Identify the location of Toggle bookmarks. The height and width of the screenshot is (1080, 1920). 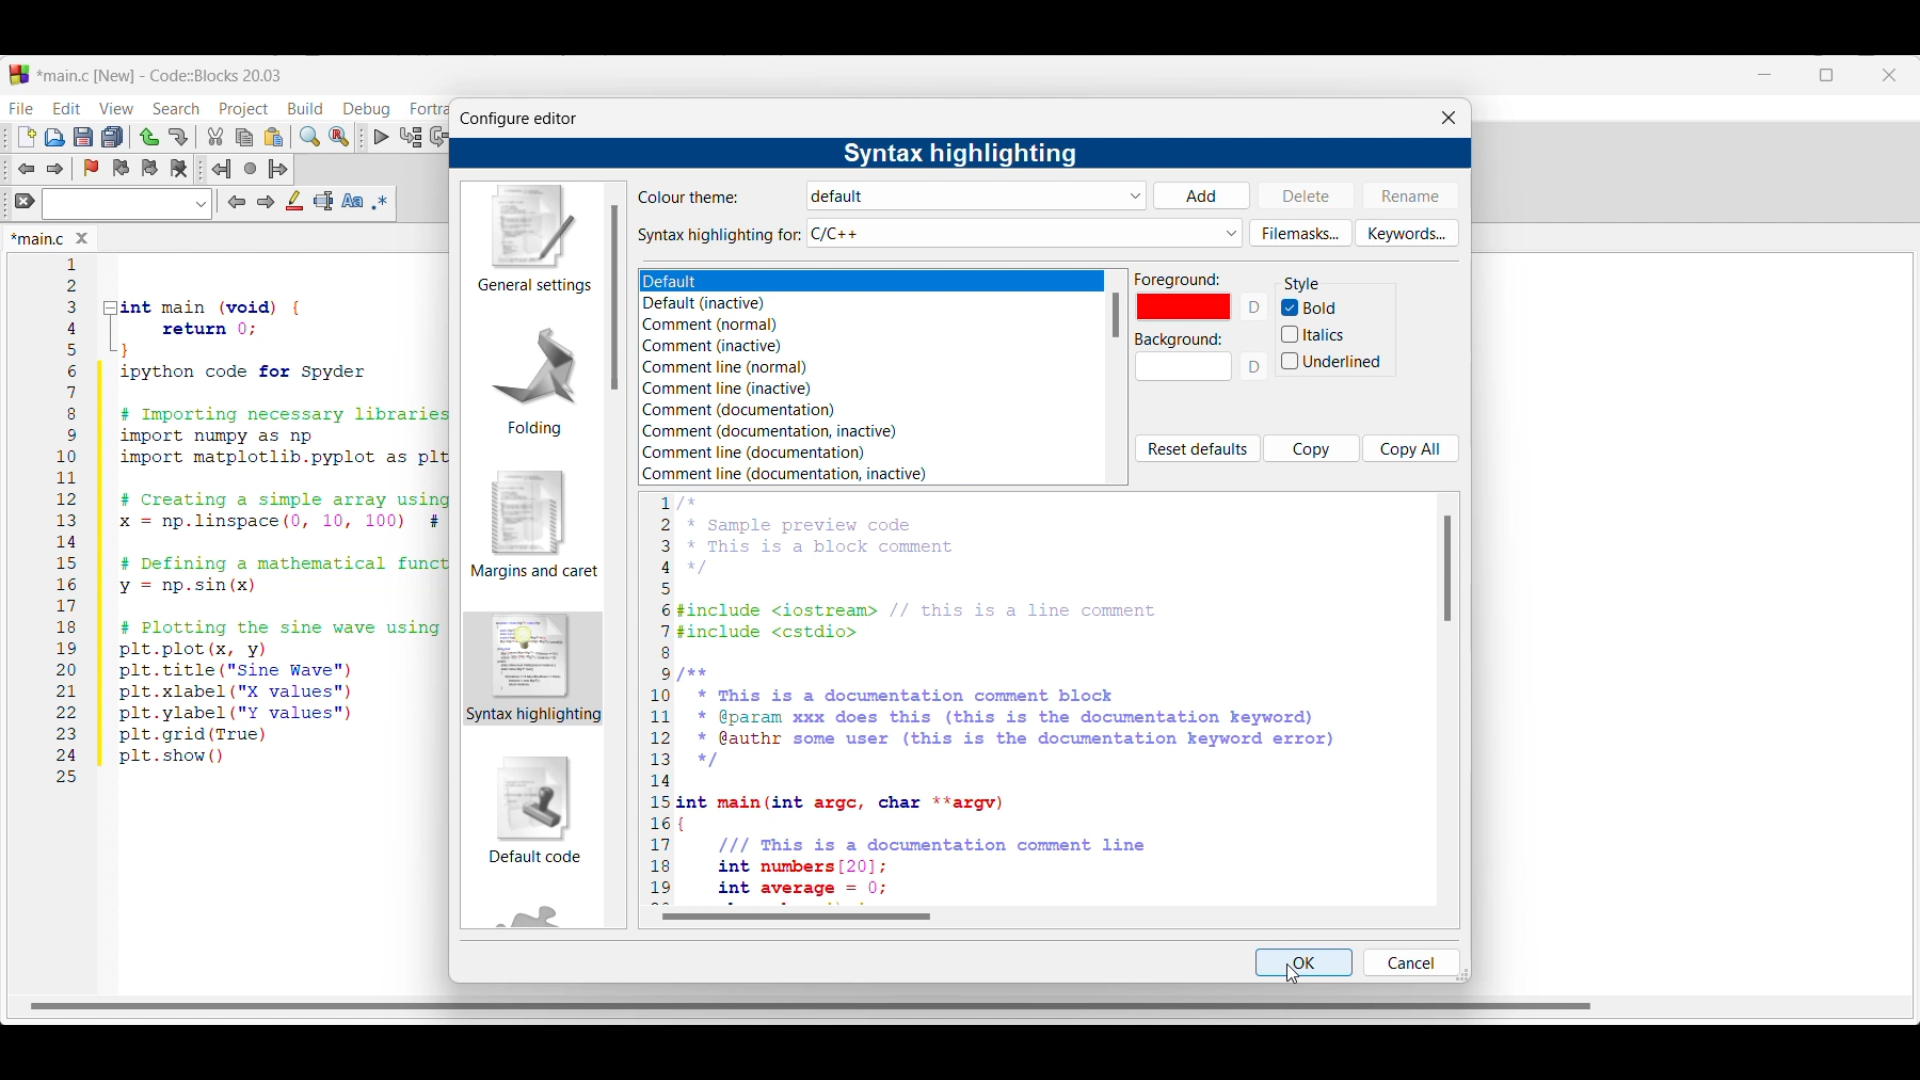
(91, 168).